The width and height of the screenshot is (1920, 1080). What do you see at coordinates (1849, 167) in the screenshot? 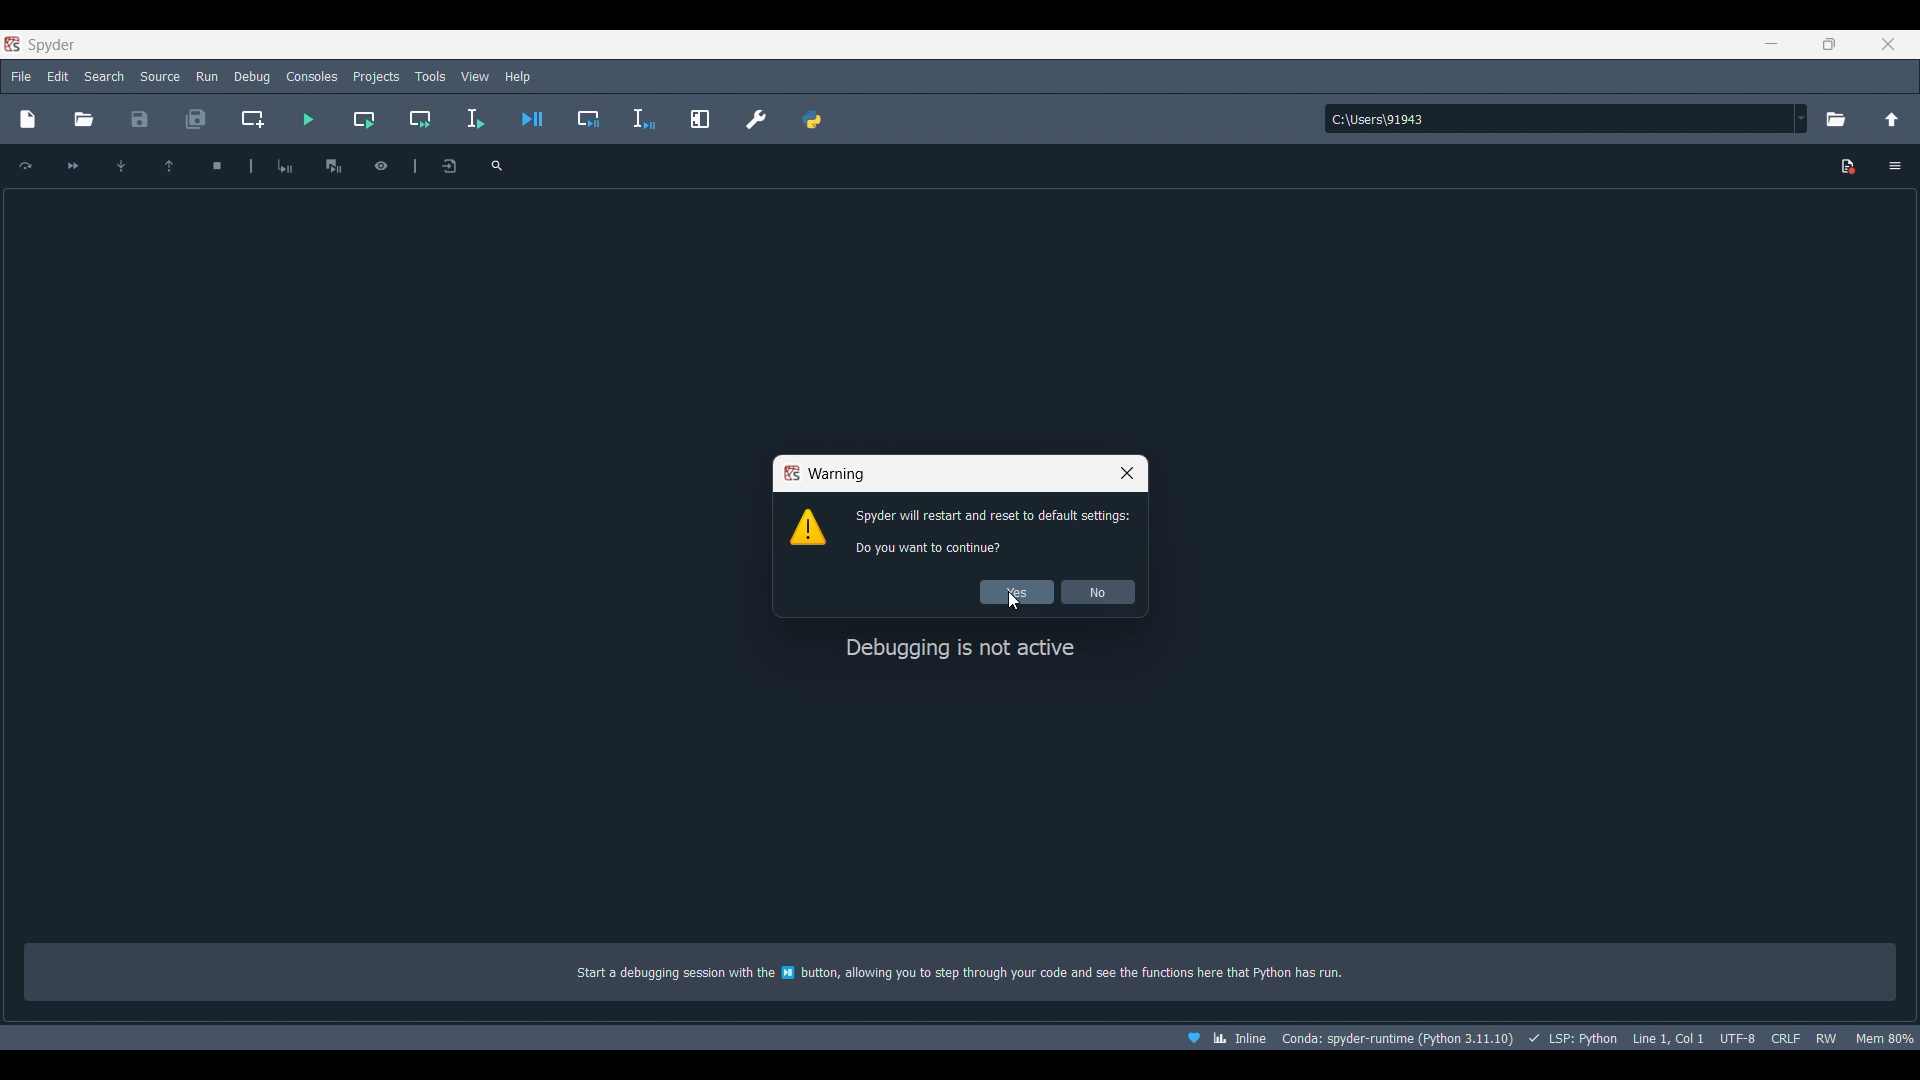
I see `Document` at bounding box center [1849, 167].